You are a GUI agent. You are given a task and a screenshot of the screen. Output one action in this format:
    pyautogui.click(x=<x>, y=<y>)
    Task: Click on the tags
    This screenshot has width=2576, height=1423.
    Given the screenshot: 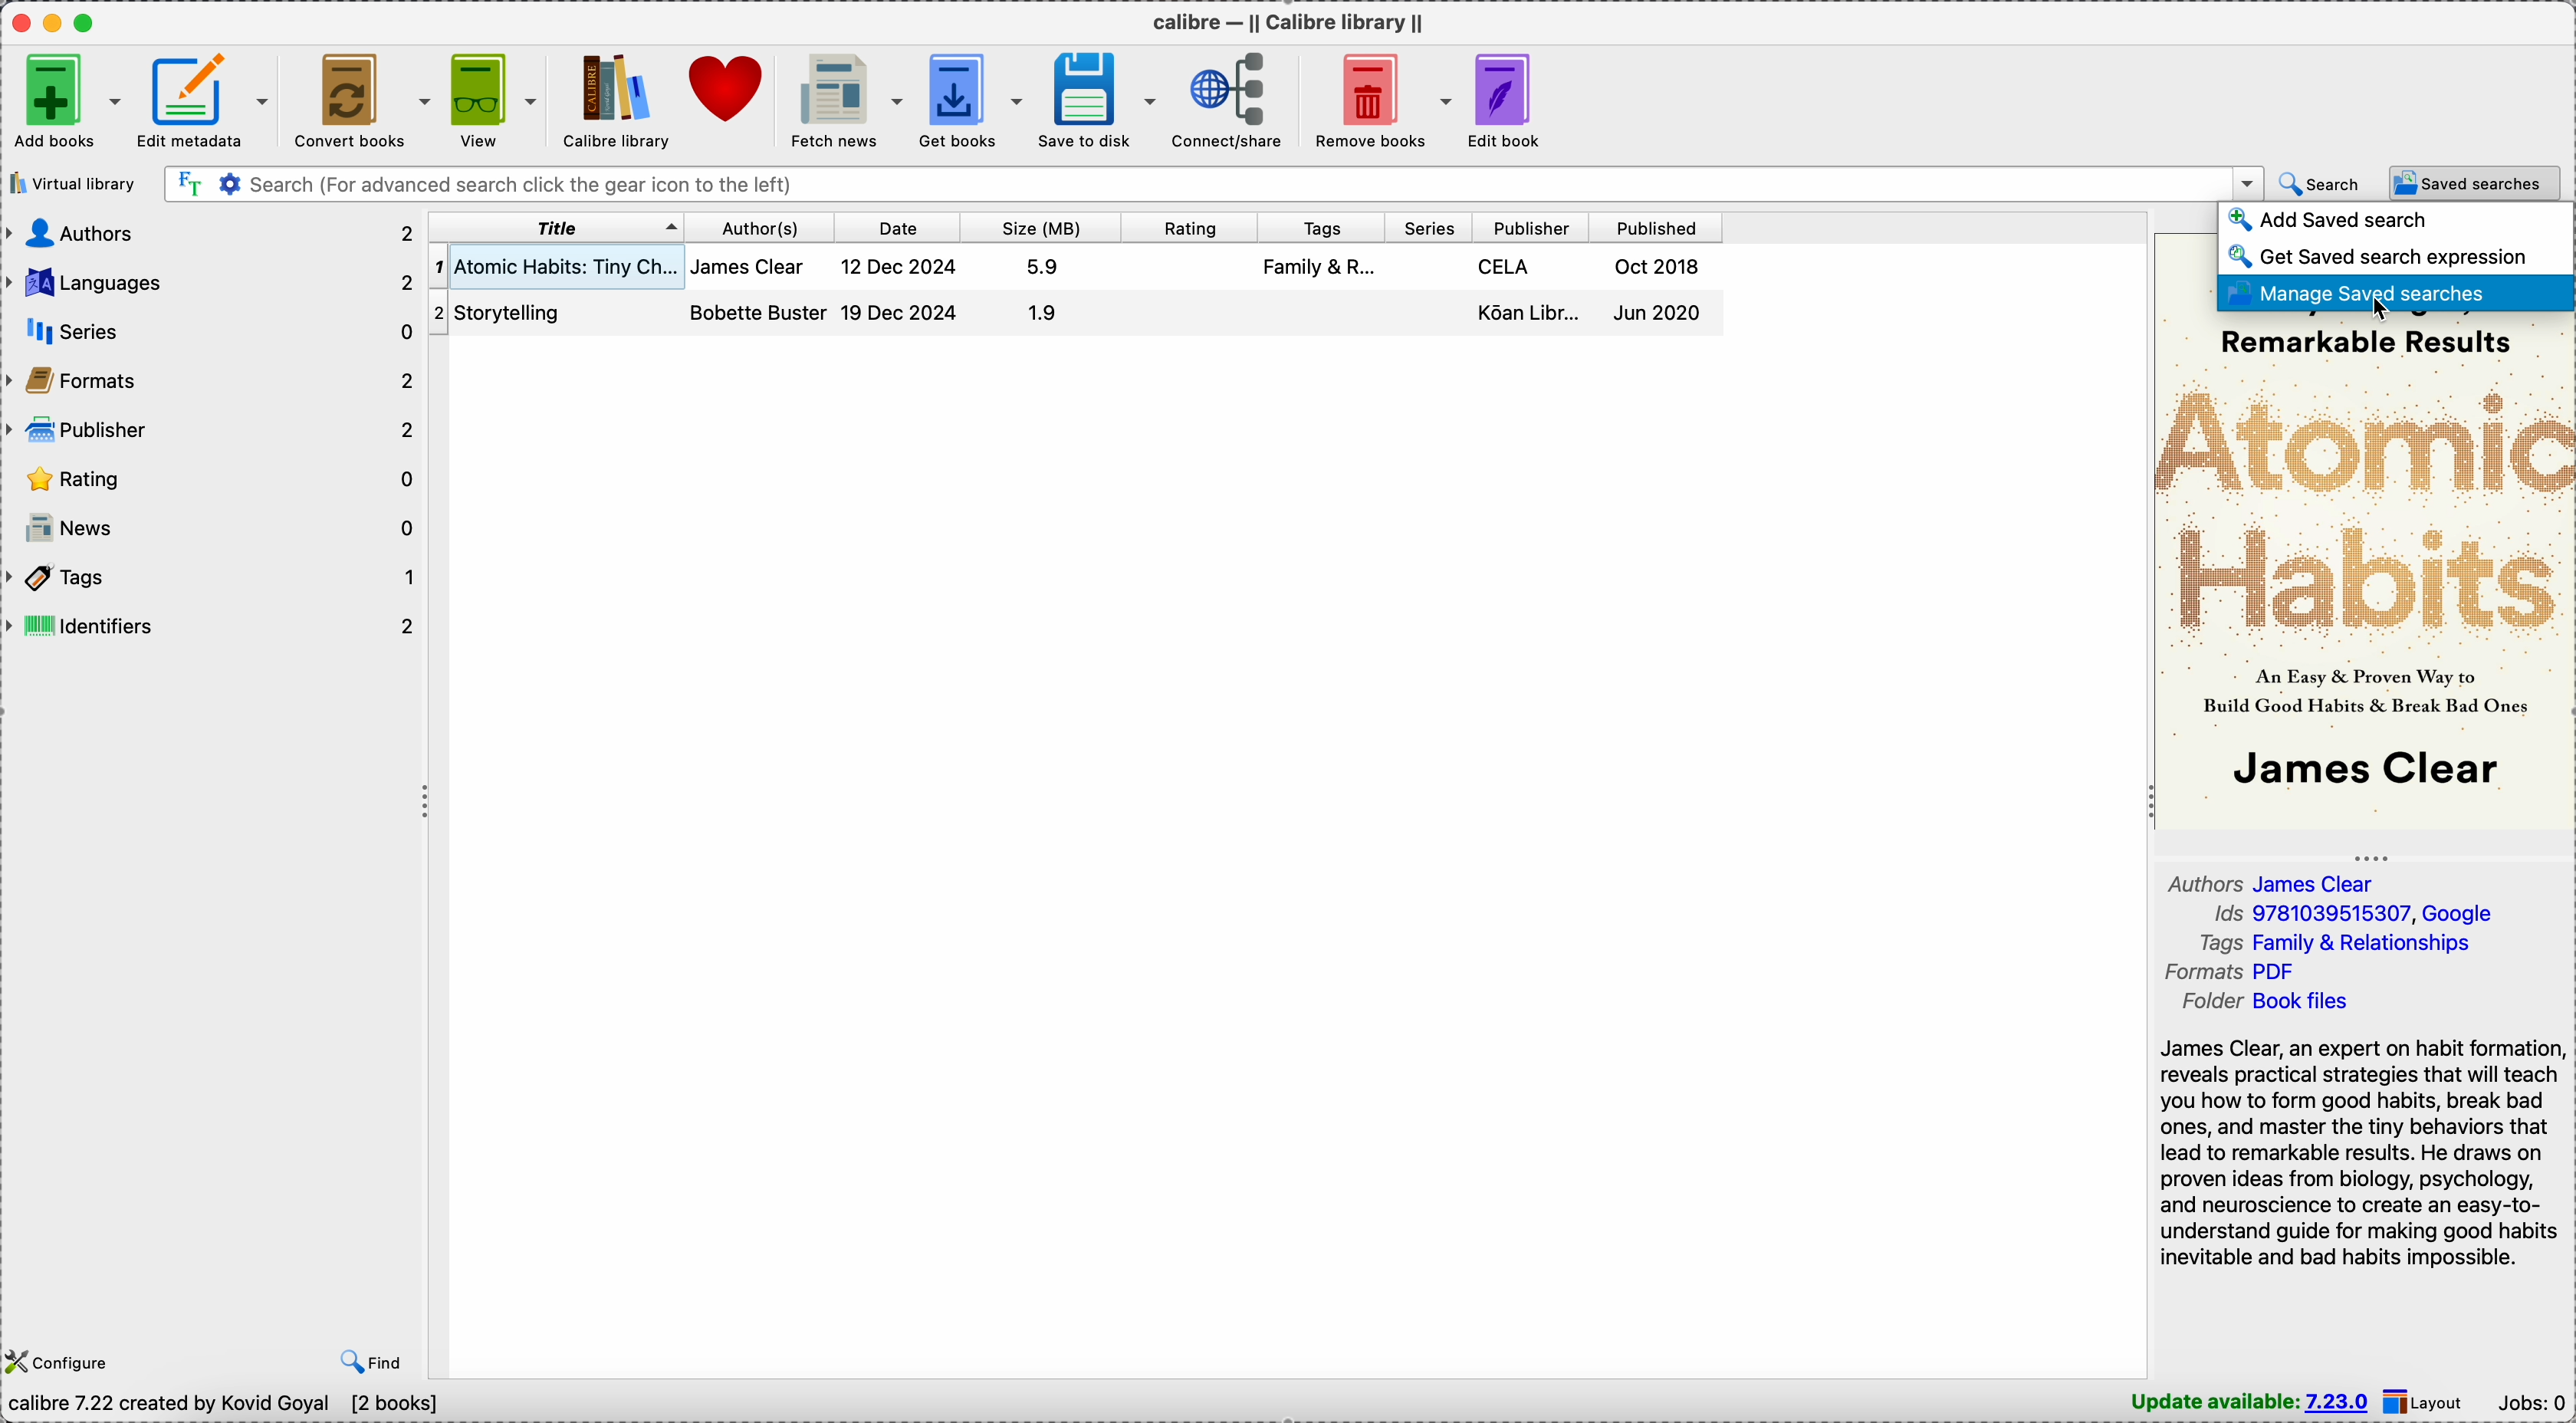 What is the action you would take?
    pyautogui.click(x=1314, y=228)
    